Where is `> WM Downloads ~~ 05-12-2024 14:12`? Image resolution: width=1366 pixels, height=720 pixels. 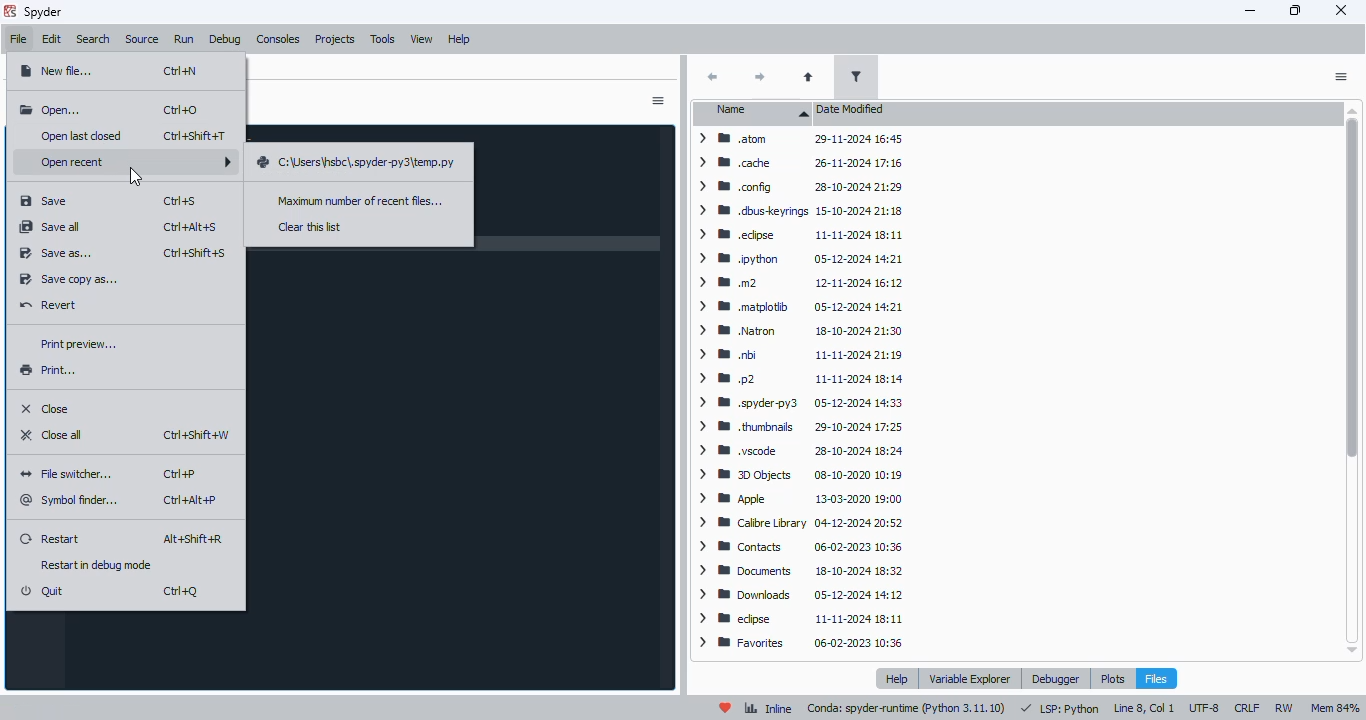 > WM Downloads ~~ 05-12-2024 14:12 is located at coordinates (799, 595).